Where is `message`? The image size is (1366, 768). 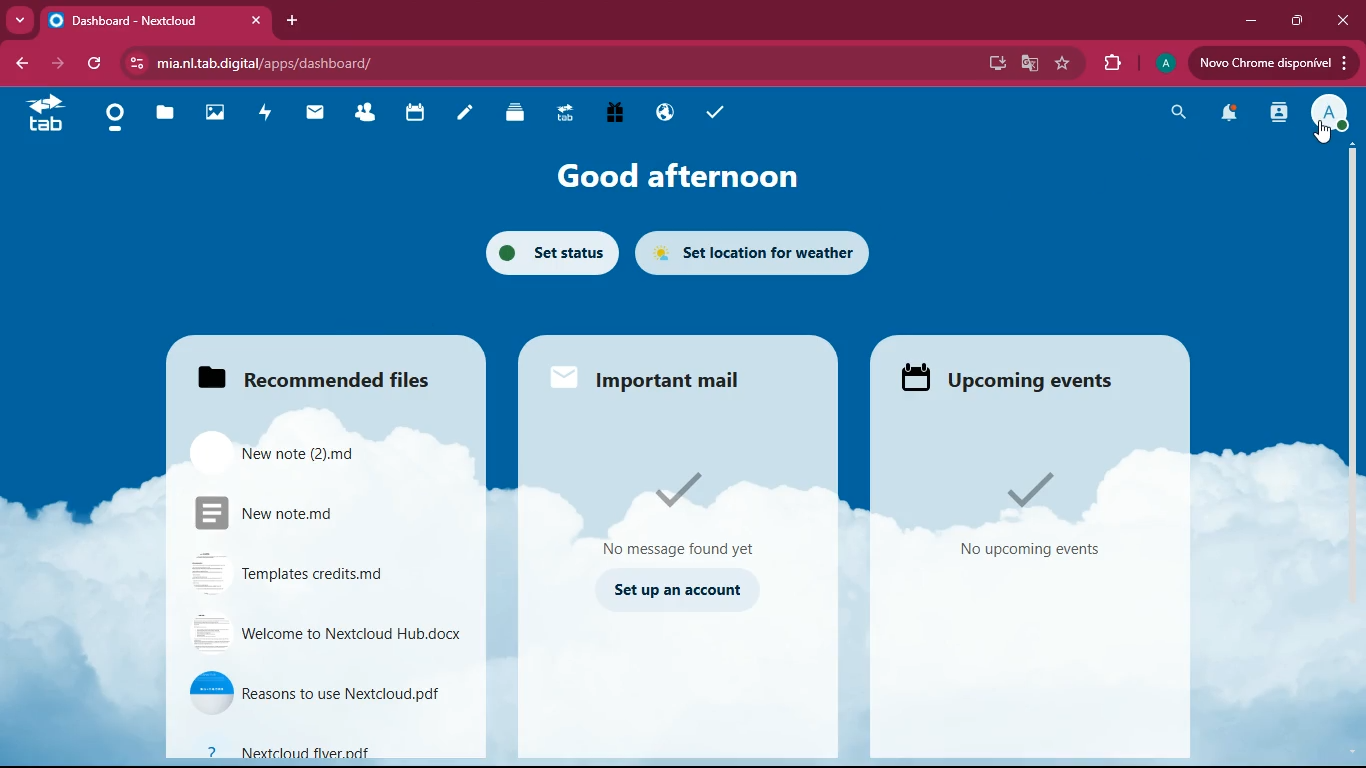 message is located at coordinates (687, 512).